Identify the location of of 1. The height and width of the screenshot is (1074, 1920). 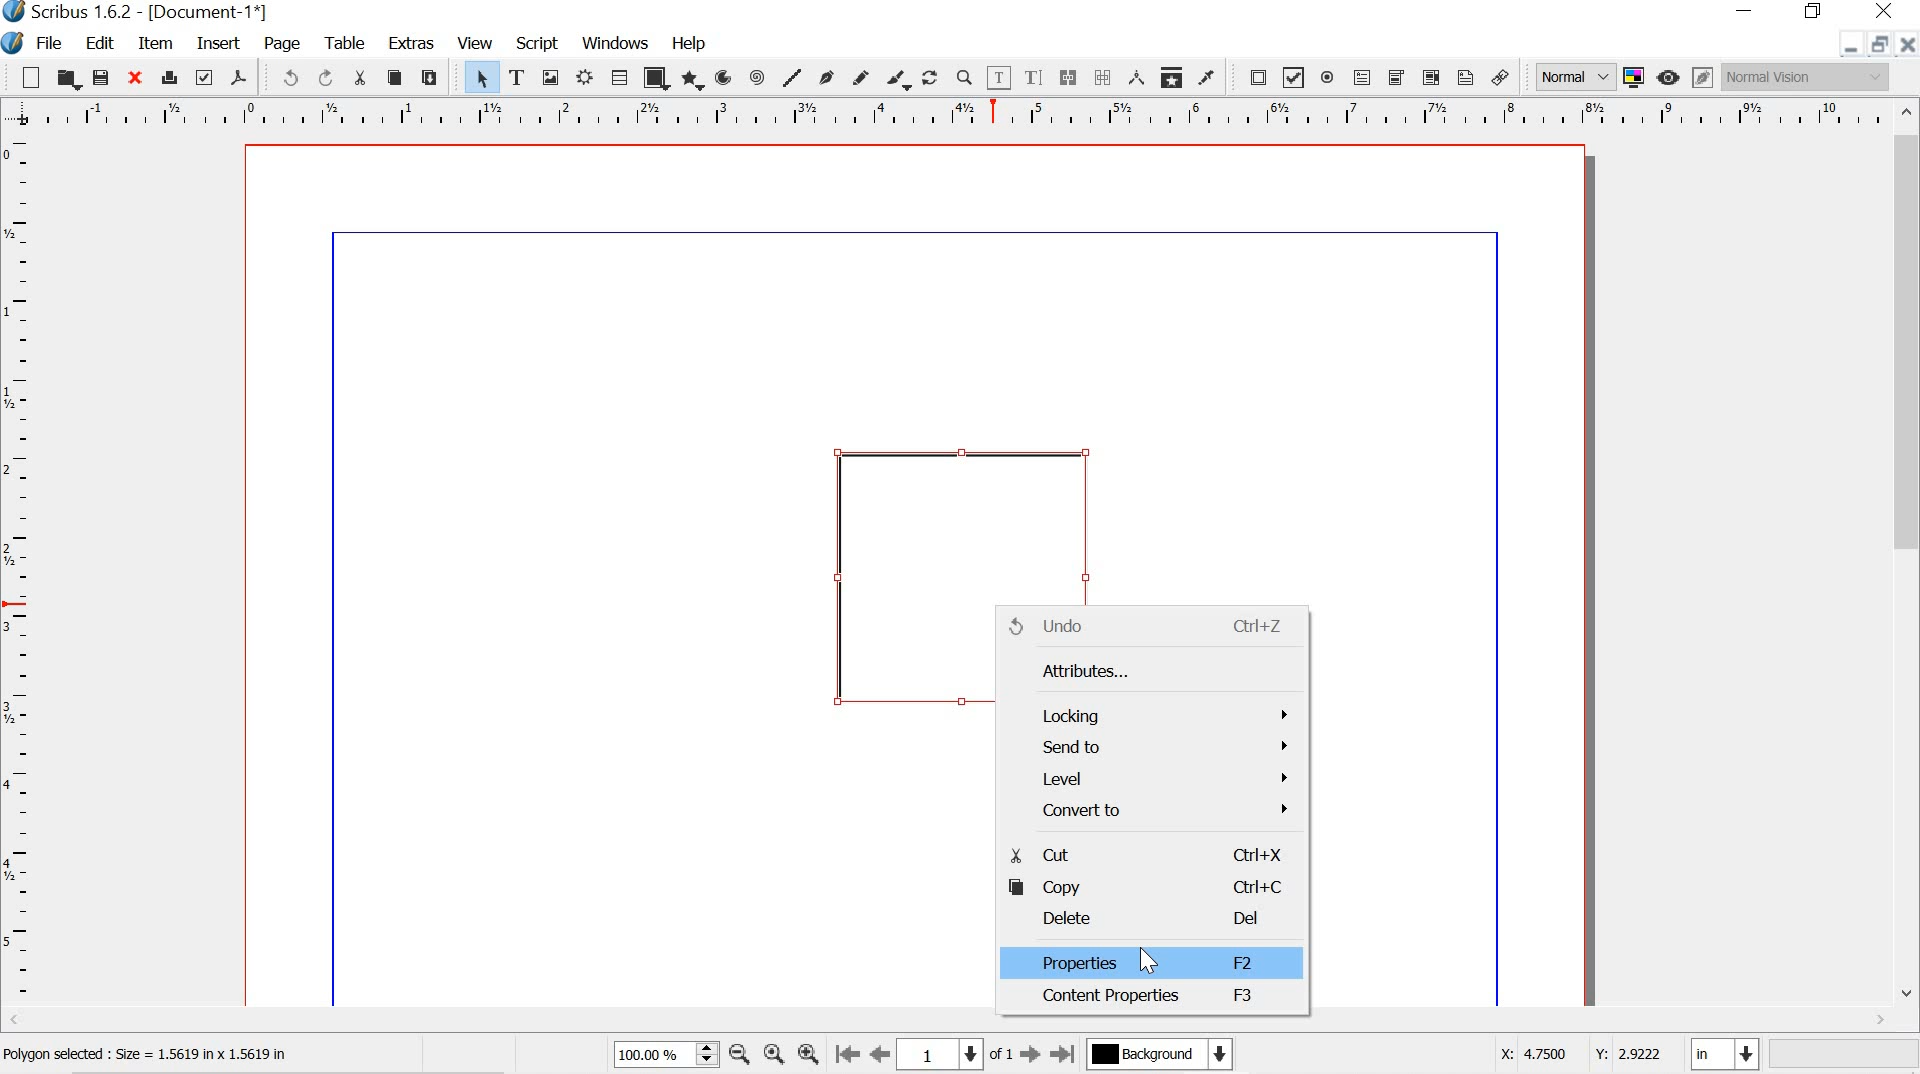
(1001, 1056).